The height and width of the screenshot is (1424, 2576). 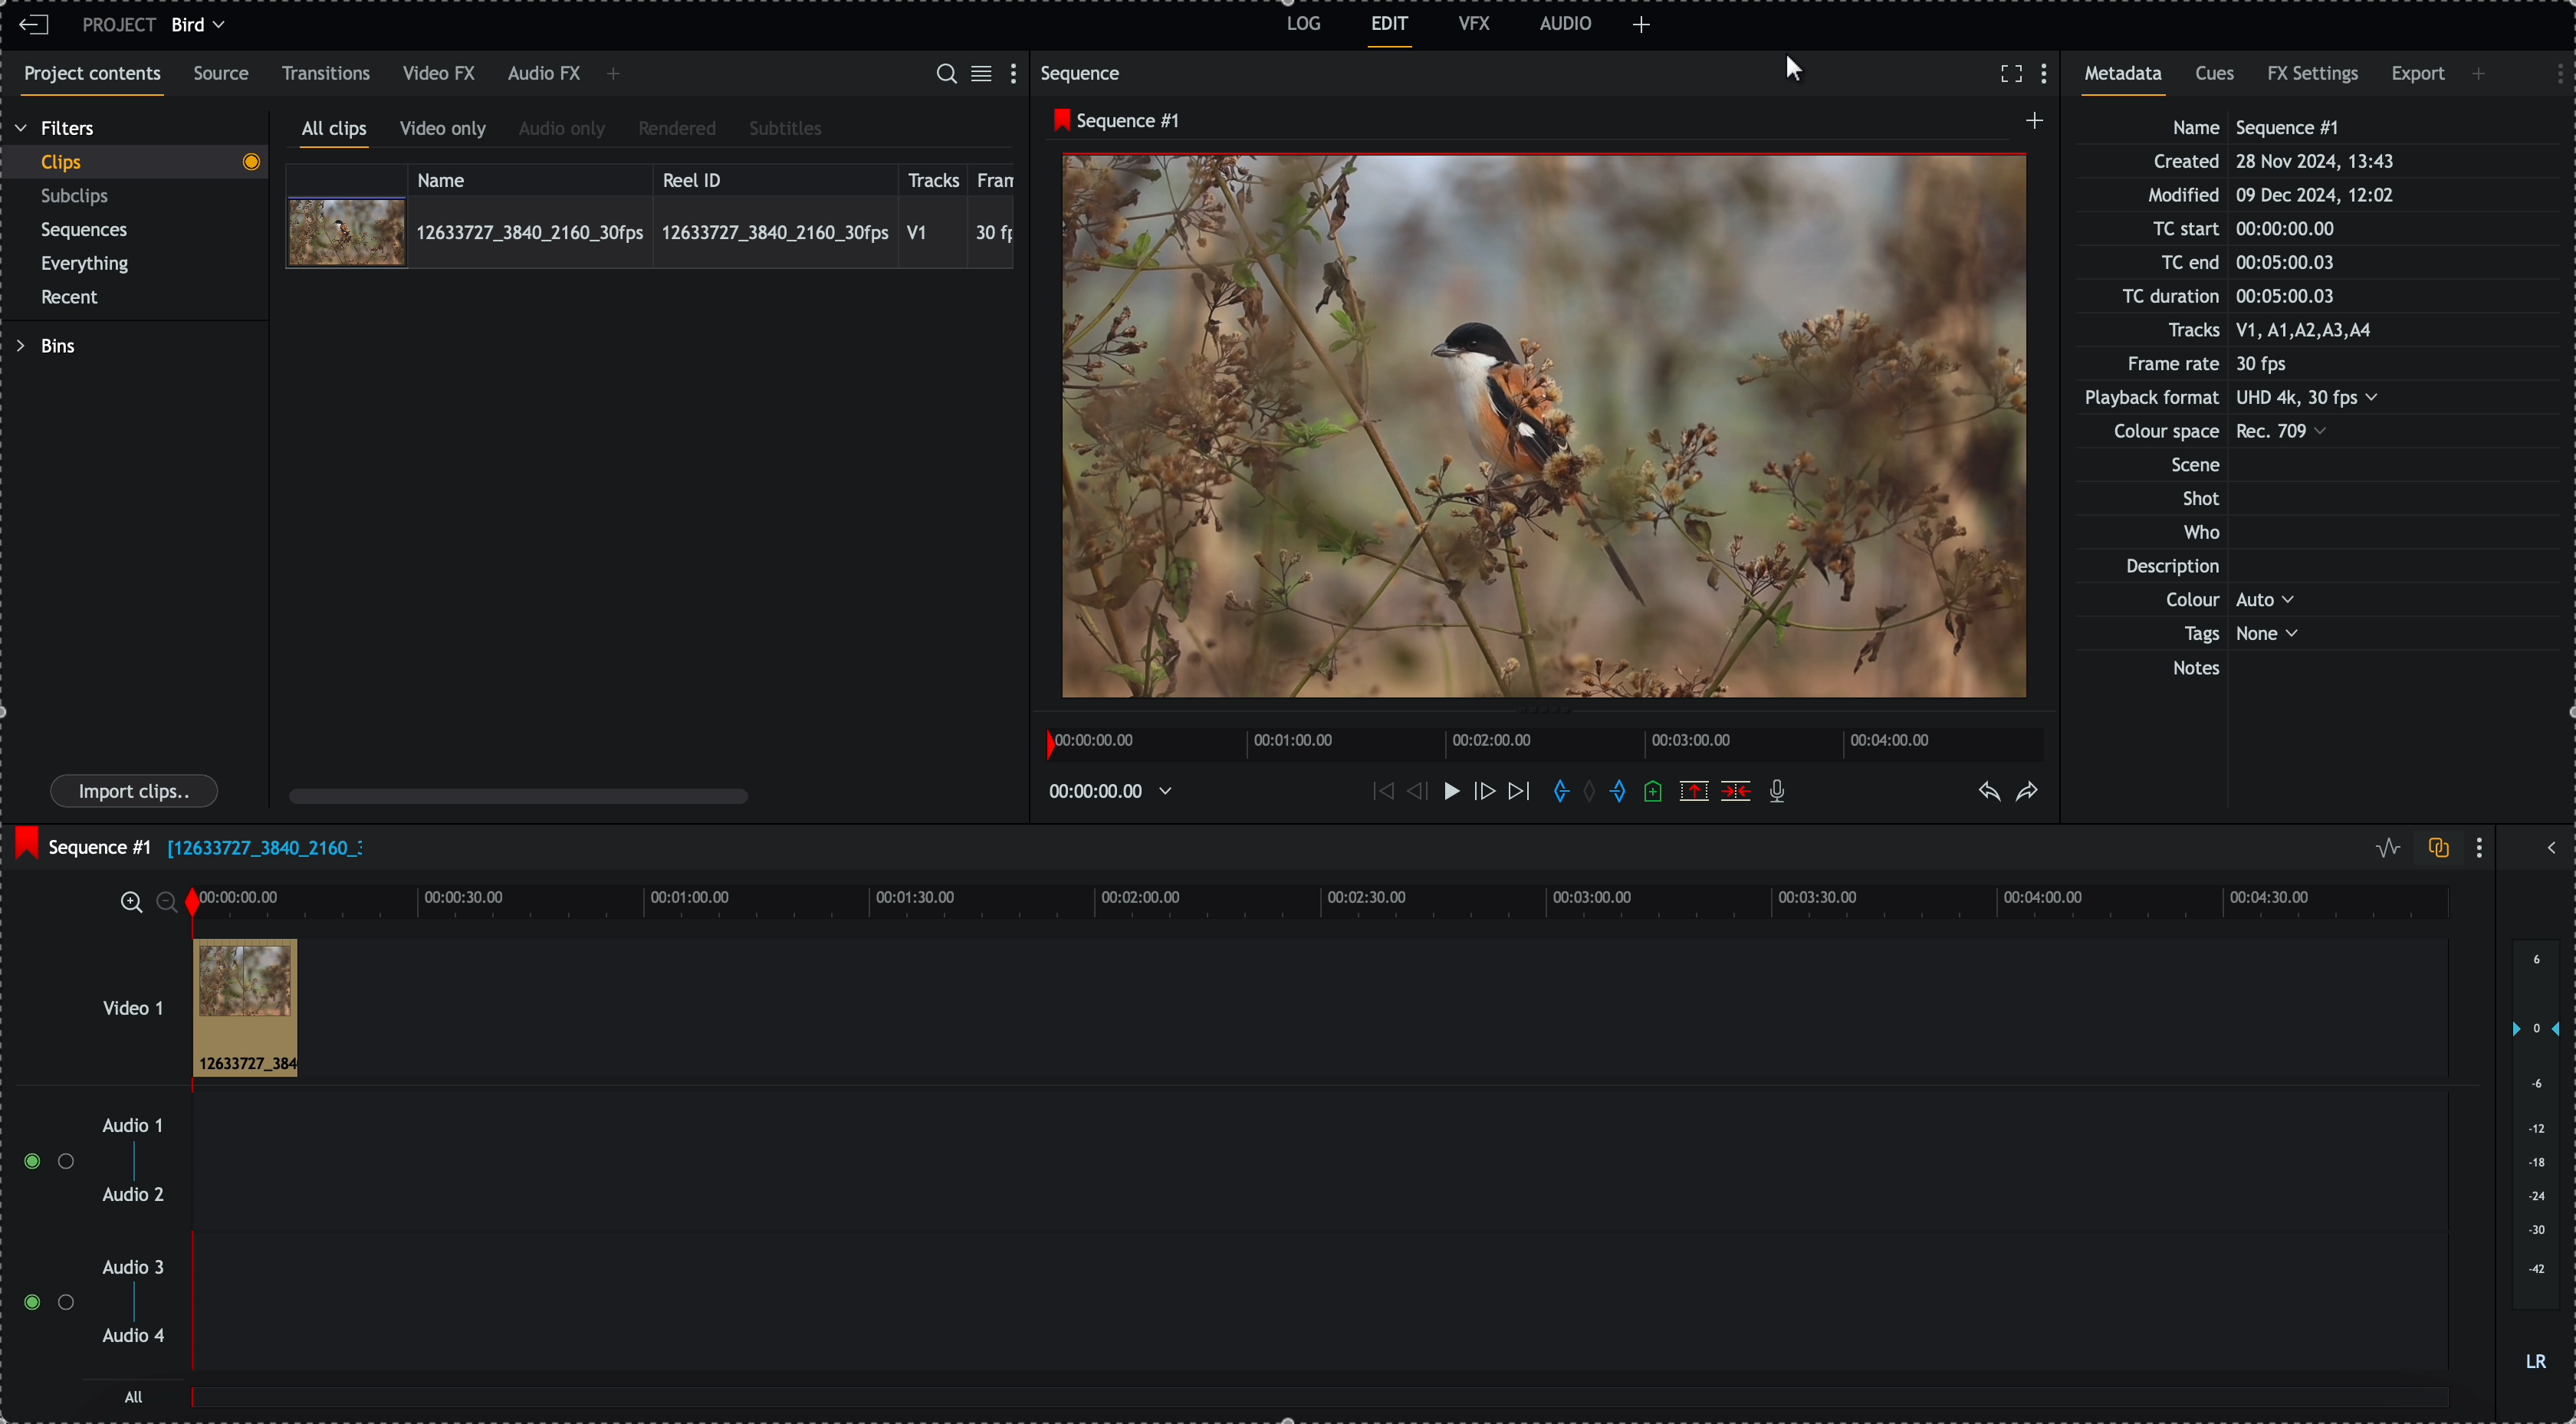 What do you see at coordinates (2049, 75) in the screenshot?
I see `show settings menu` at bounding box center [2049, 75].